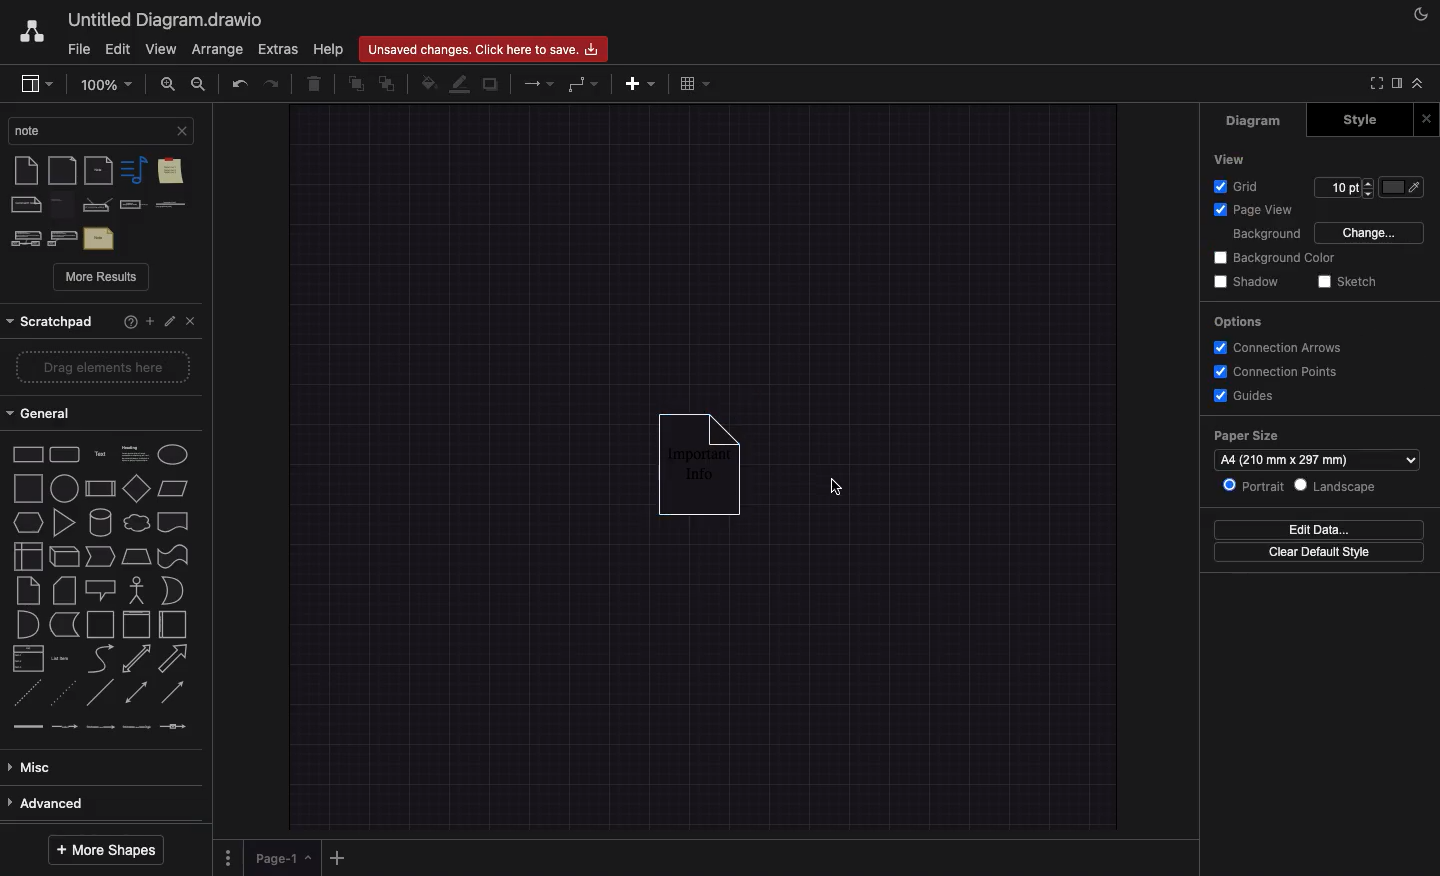 Image resolution: width=1440 pixels, height=876 pixels. Describe the element at coordinates (137, 695) in the screenshot. I see `bidirectional connector` at that location.